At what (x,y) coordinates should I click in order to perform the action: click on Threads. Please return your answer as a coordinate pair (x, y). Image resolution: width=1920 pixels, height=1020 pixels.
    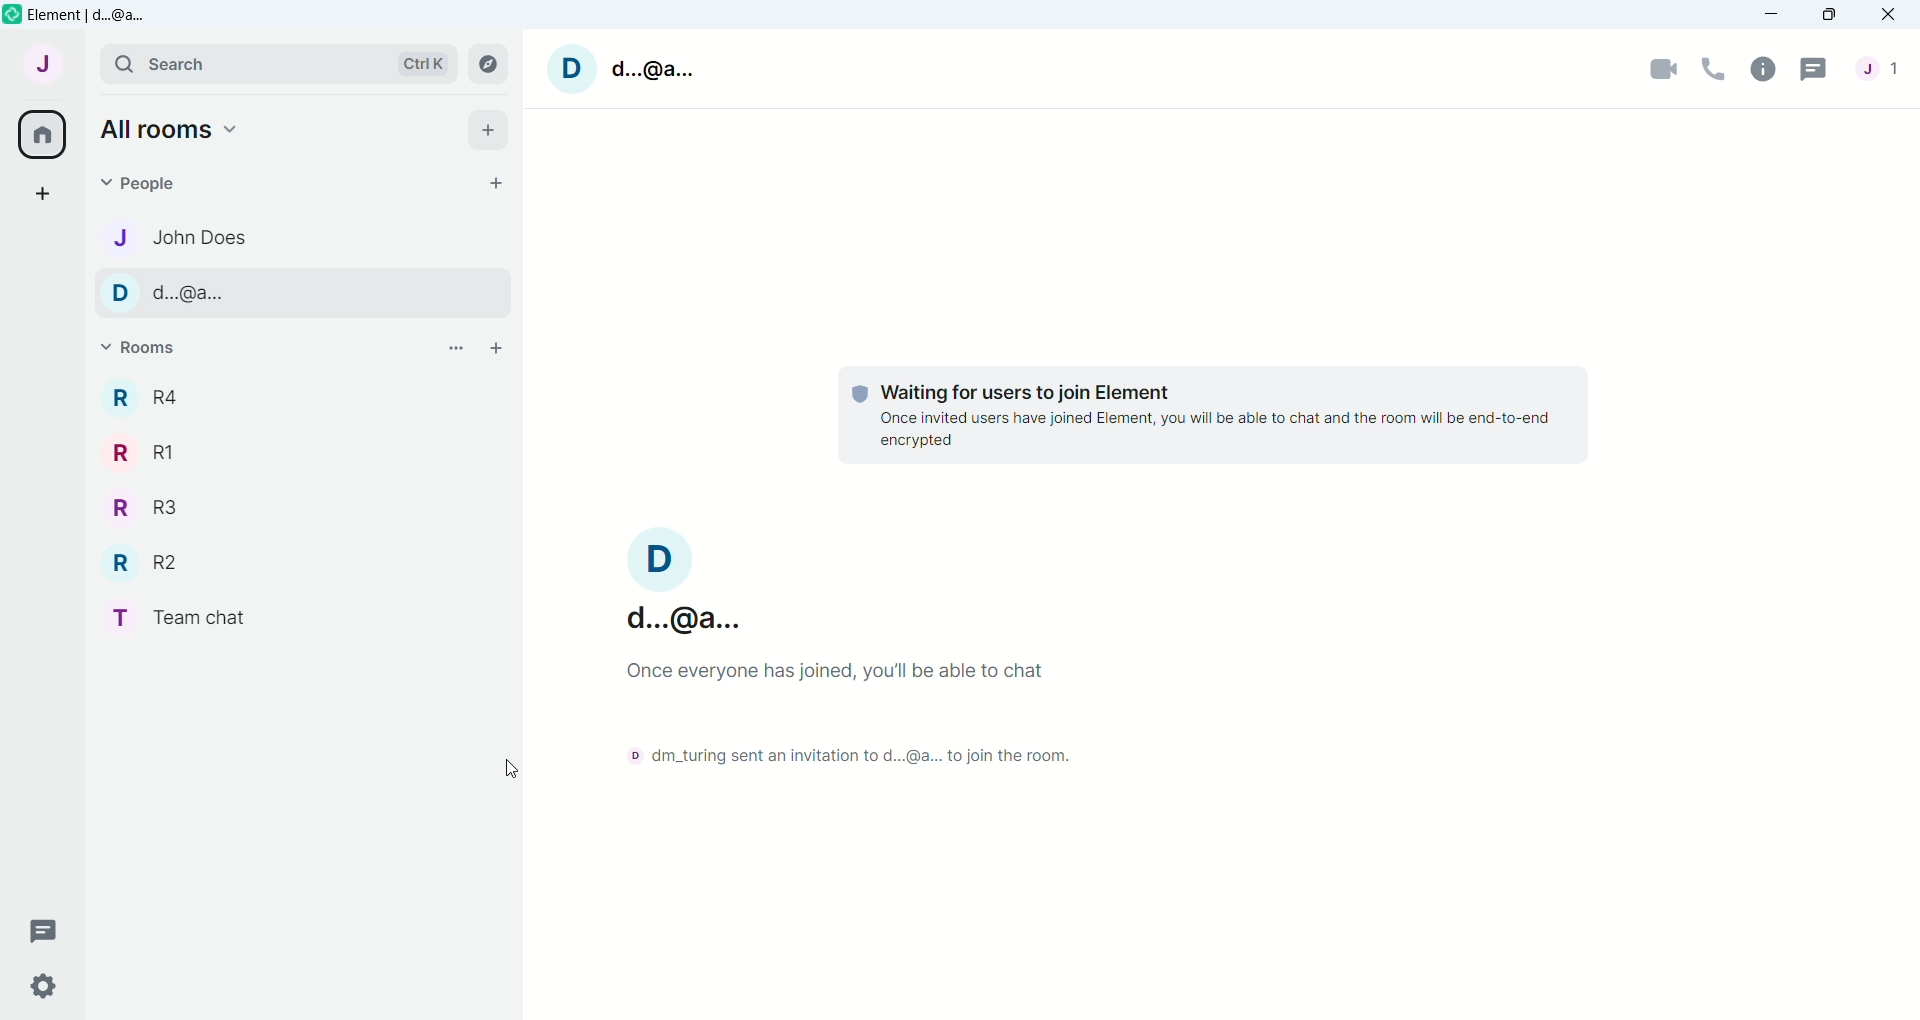
    Looking at the image, I should click on (49, 930).